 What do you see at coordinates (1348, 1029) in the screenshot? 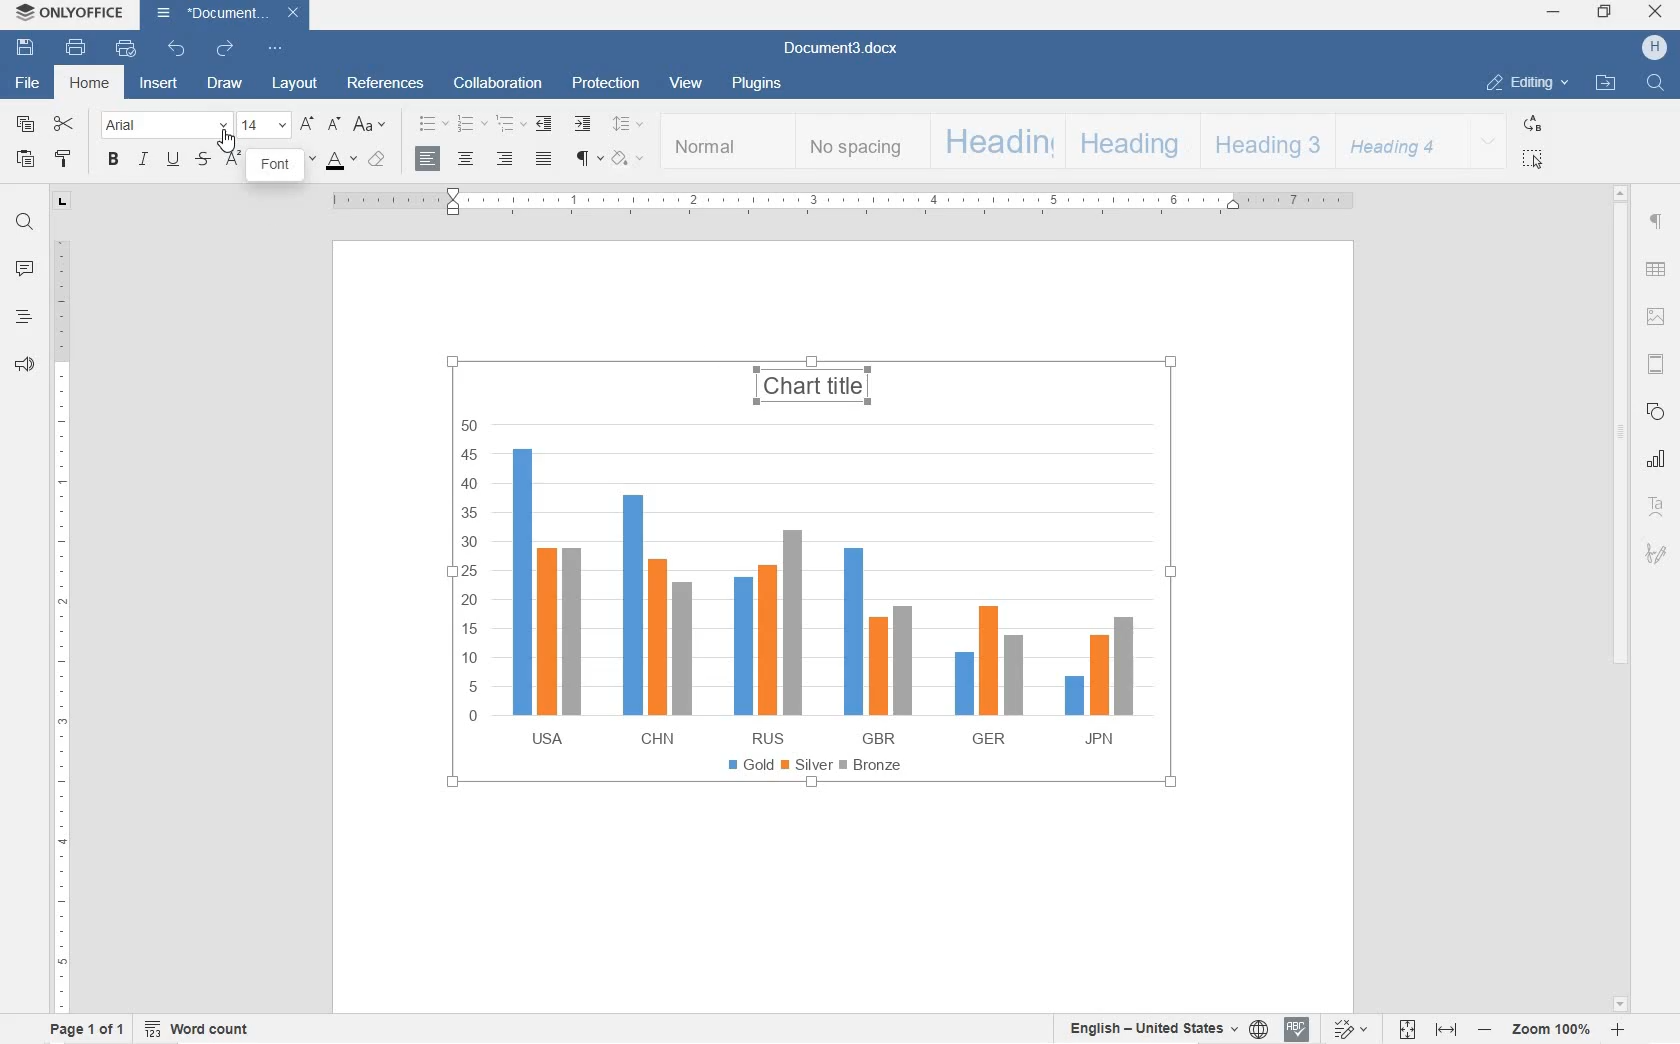
I see `TRACK CHANGES` at bounding box center [1348, 1029].